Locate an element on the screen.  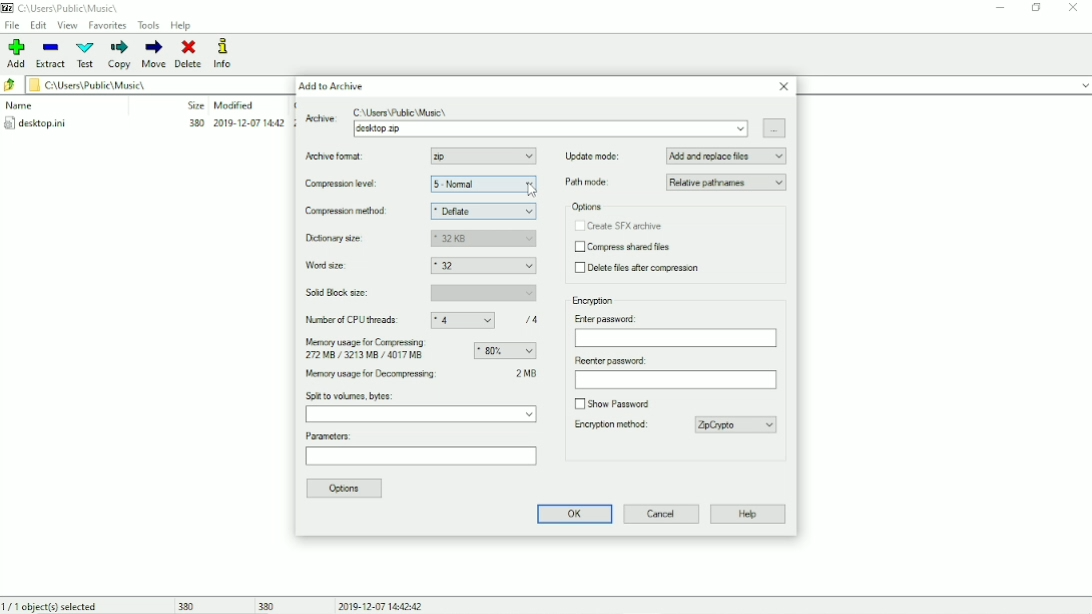
Cancel is located at coordinates (662, 513).